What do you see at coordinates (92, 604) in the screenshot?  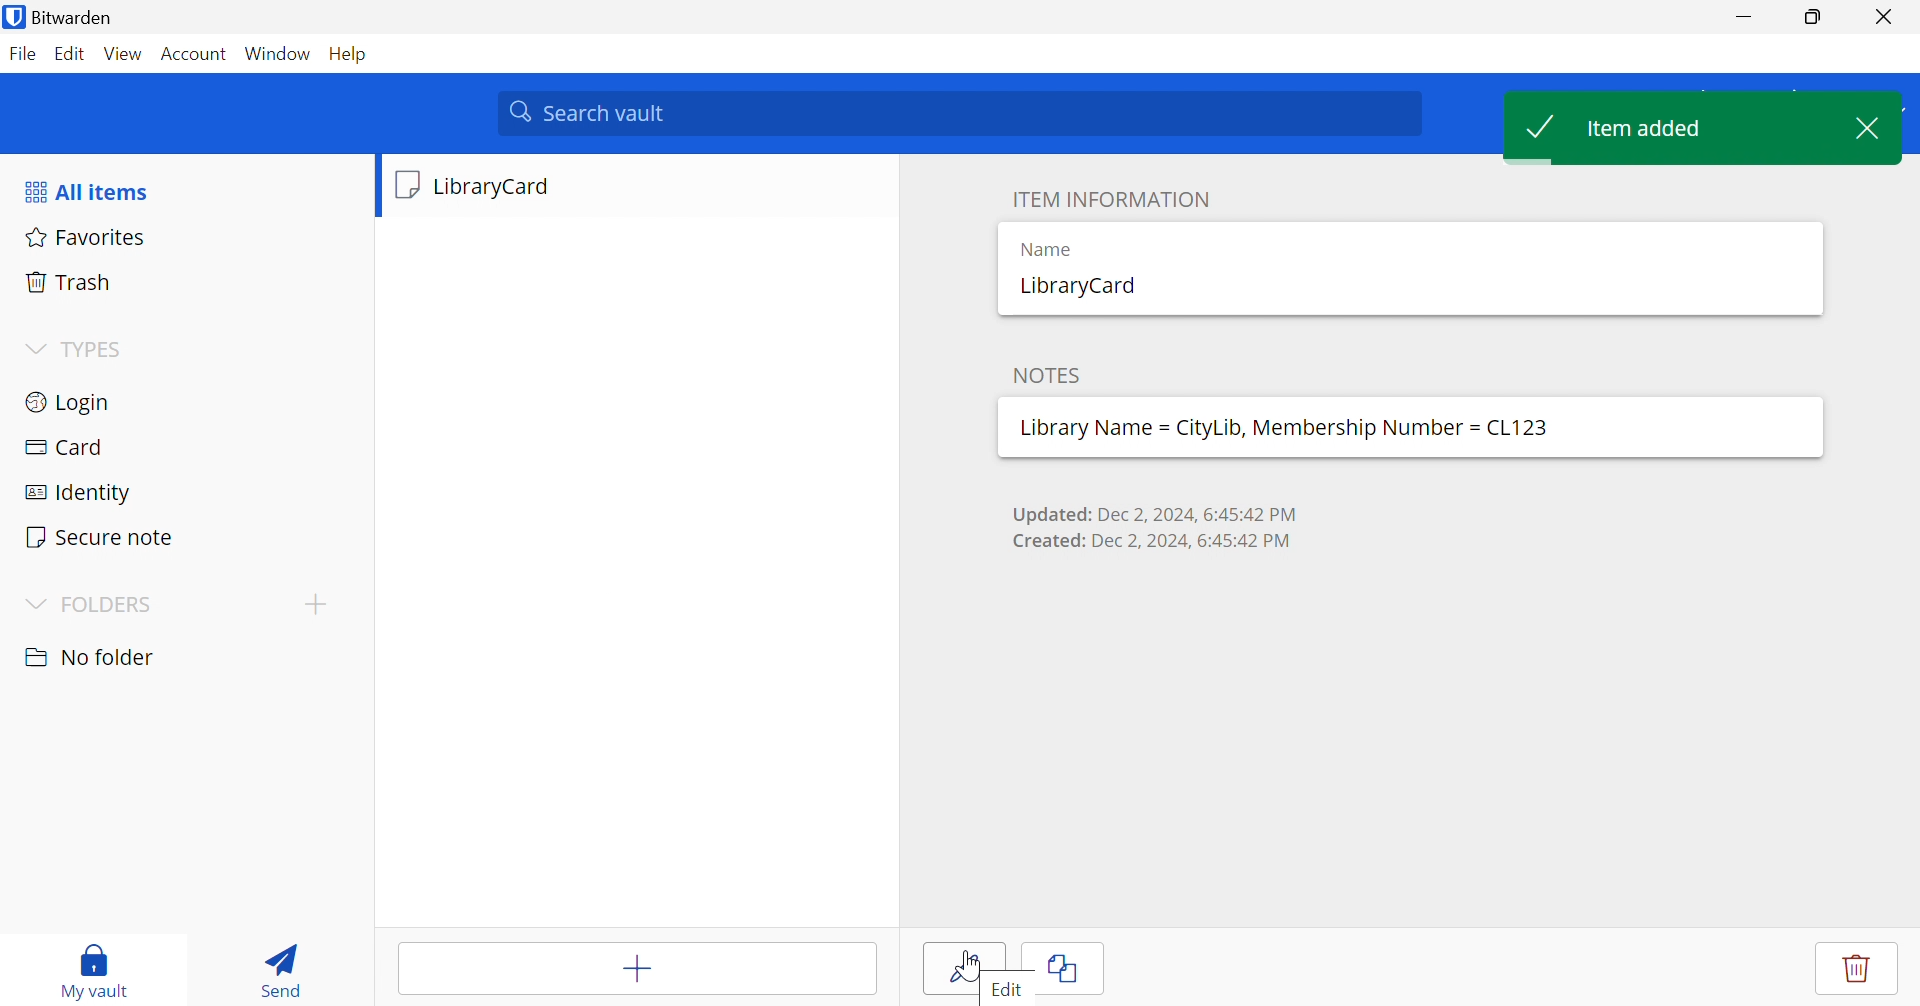 I see `FOLDERS` at bounding box center [92, 604].